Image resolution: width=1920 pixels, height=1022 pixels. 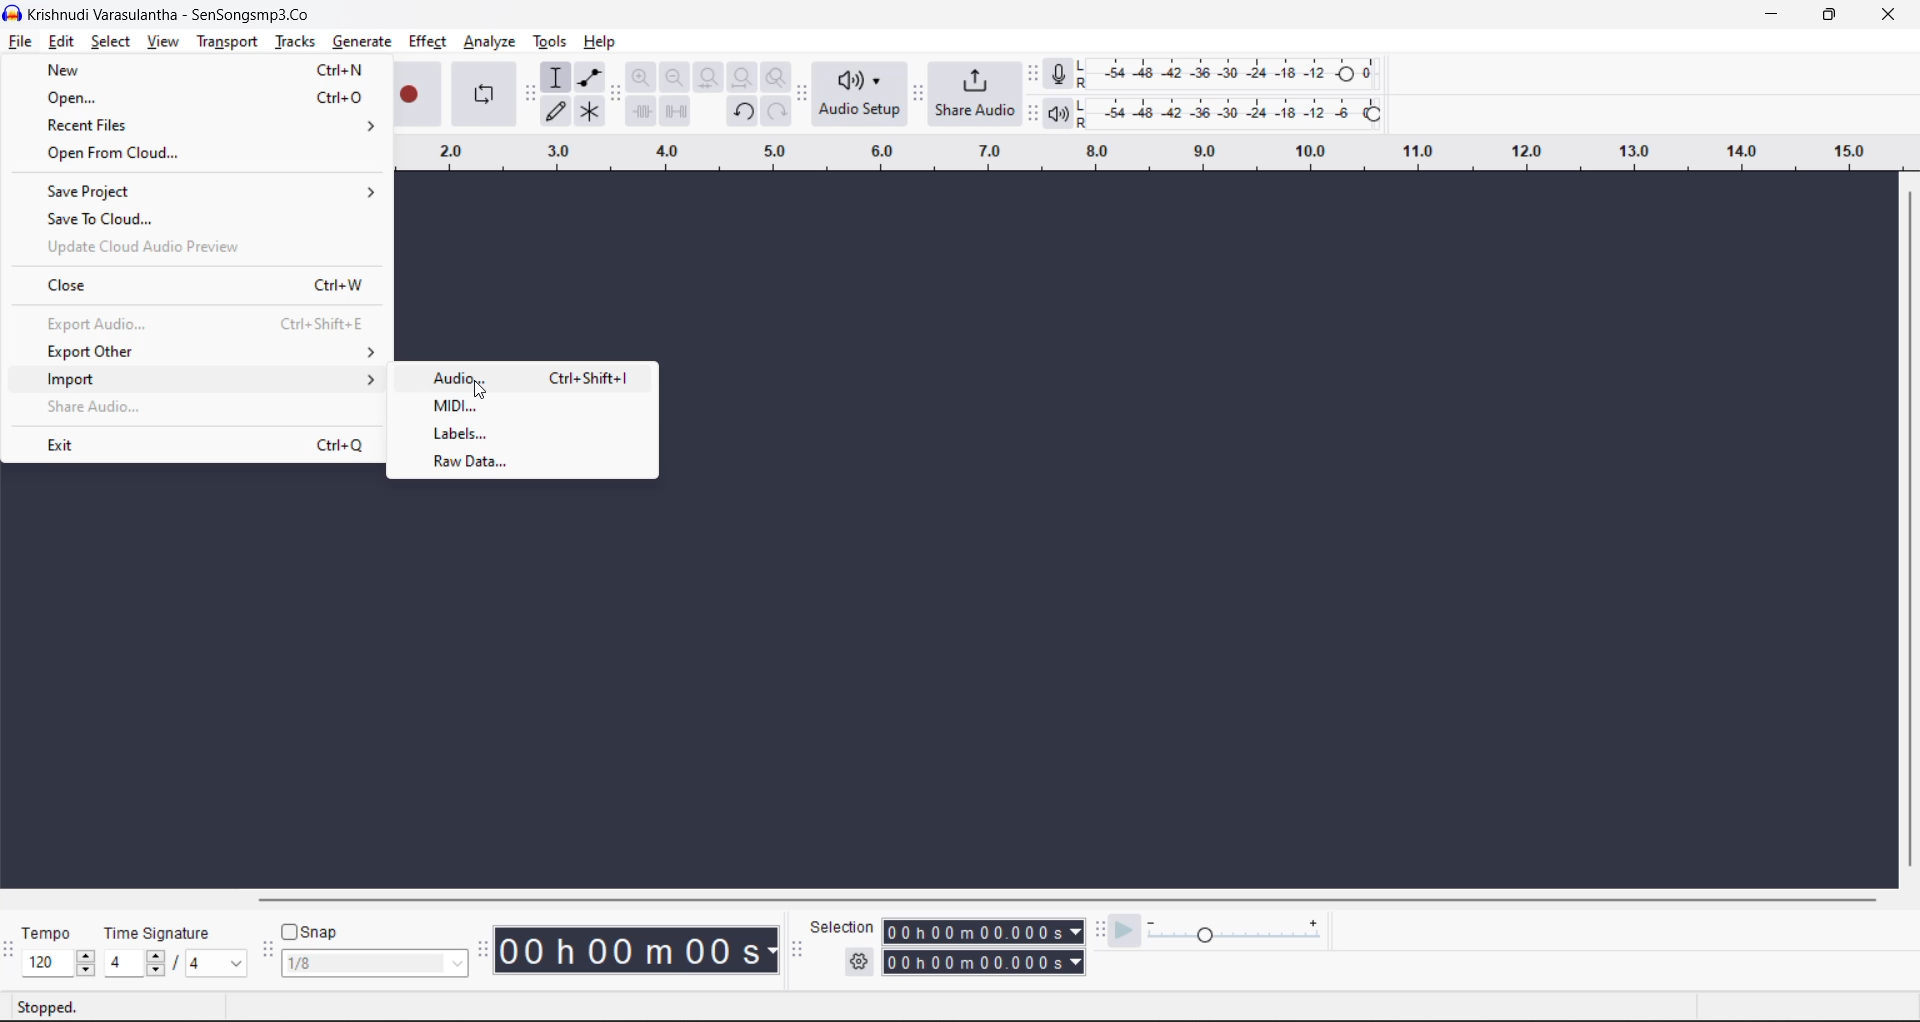 What do you see at coordinates (745, 112) in the screenshot?
I see `undo` at bounding box center [745, 112].